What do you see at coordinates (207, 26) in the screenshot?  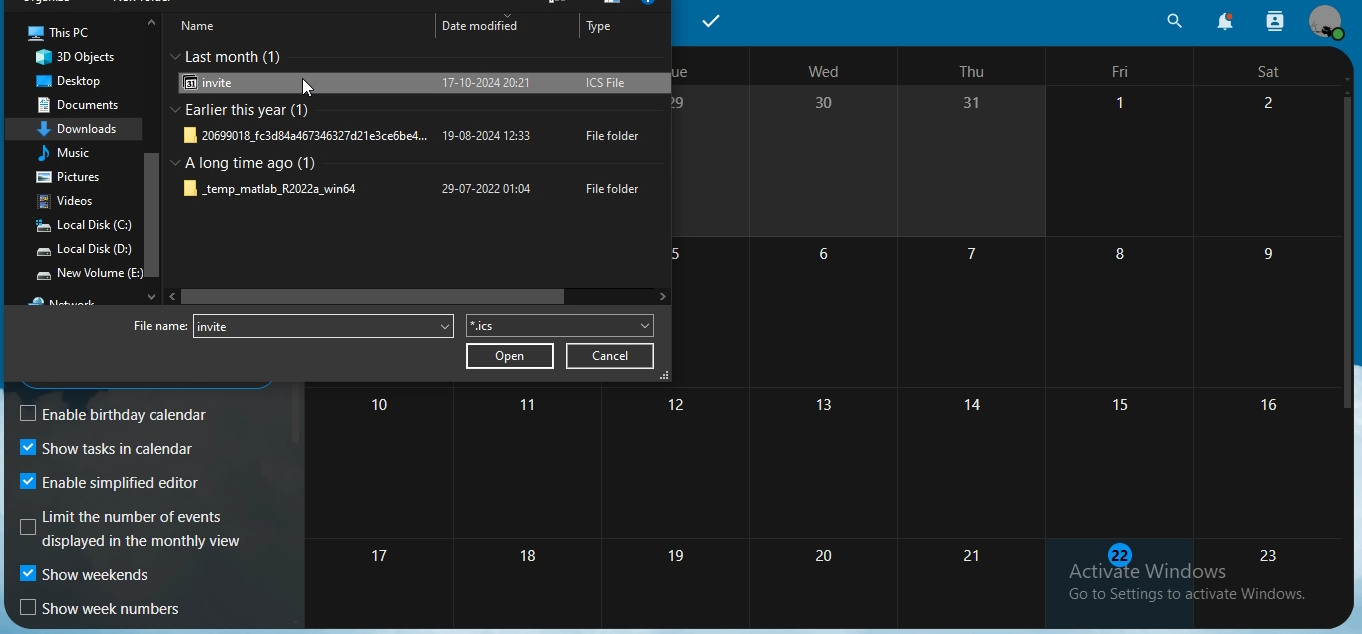 I see `name` at bounding box center [207, 26].